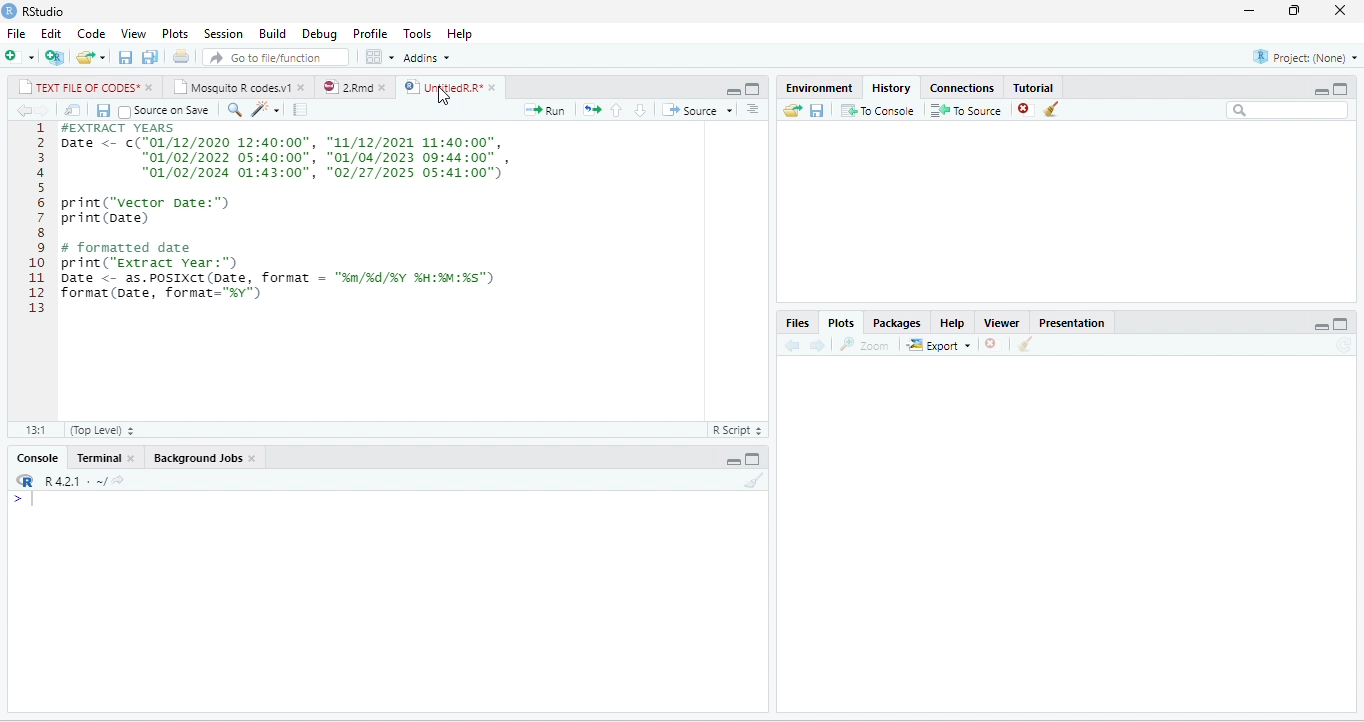 The image size is (1364, 722). What do you see at coordinates (1287, 111) in the screenshot?
I see `search bar` at bounding box center [1287, 111].